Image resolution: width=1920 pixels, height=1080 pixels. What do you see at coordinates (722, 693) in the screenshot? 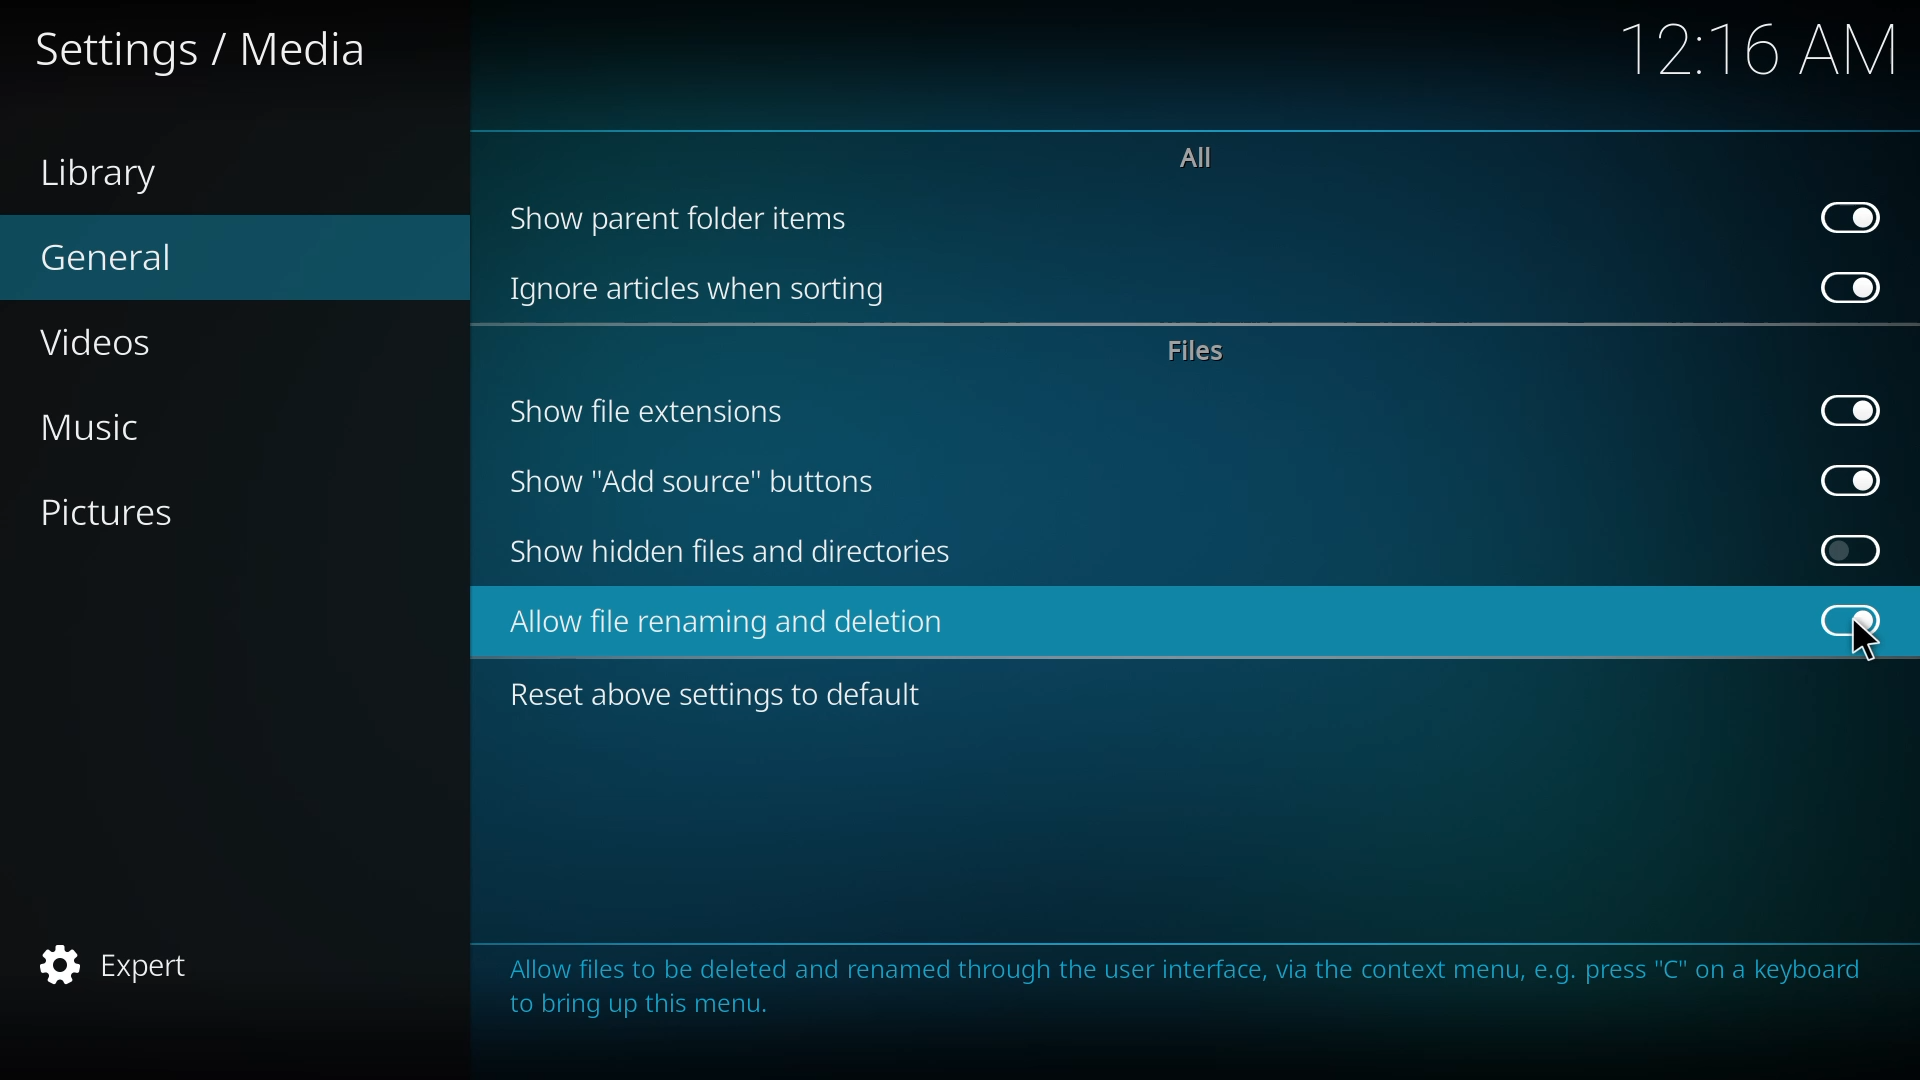
I see `reset above settings to default` at bounding box center [722, 693].